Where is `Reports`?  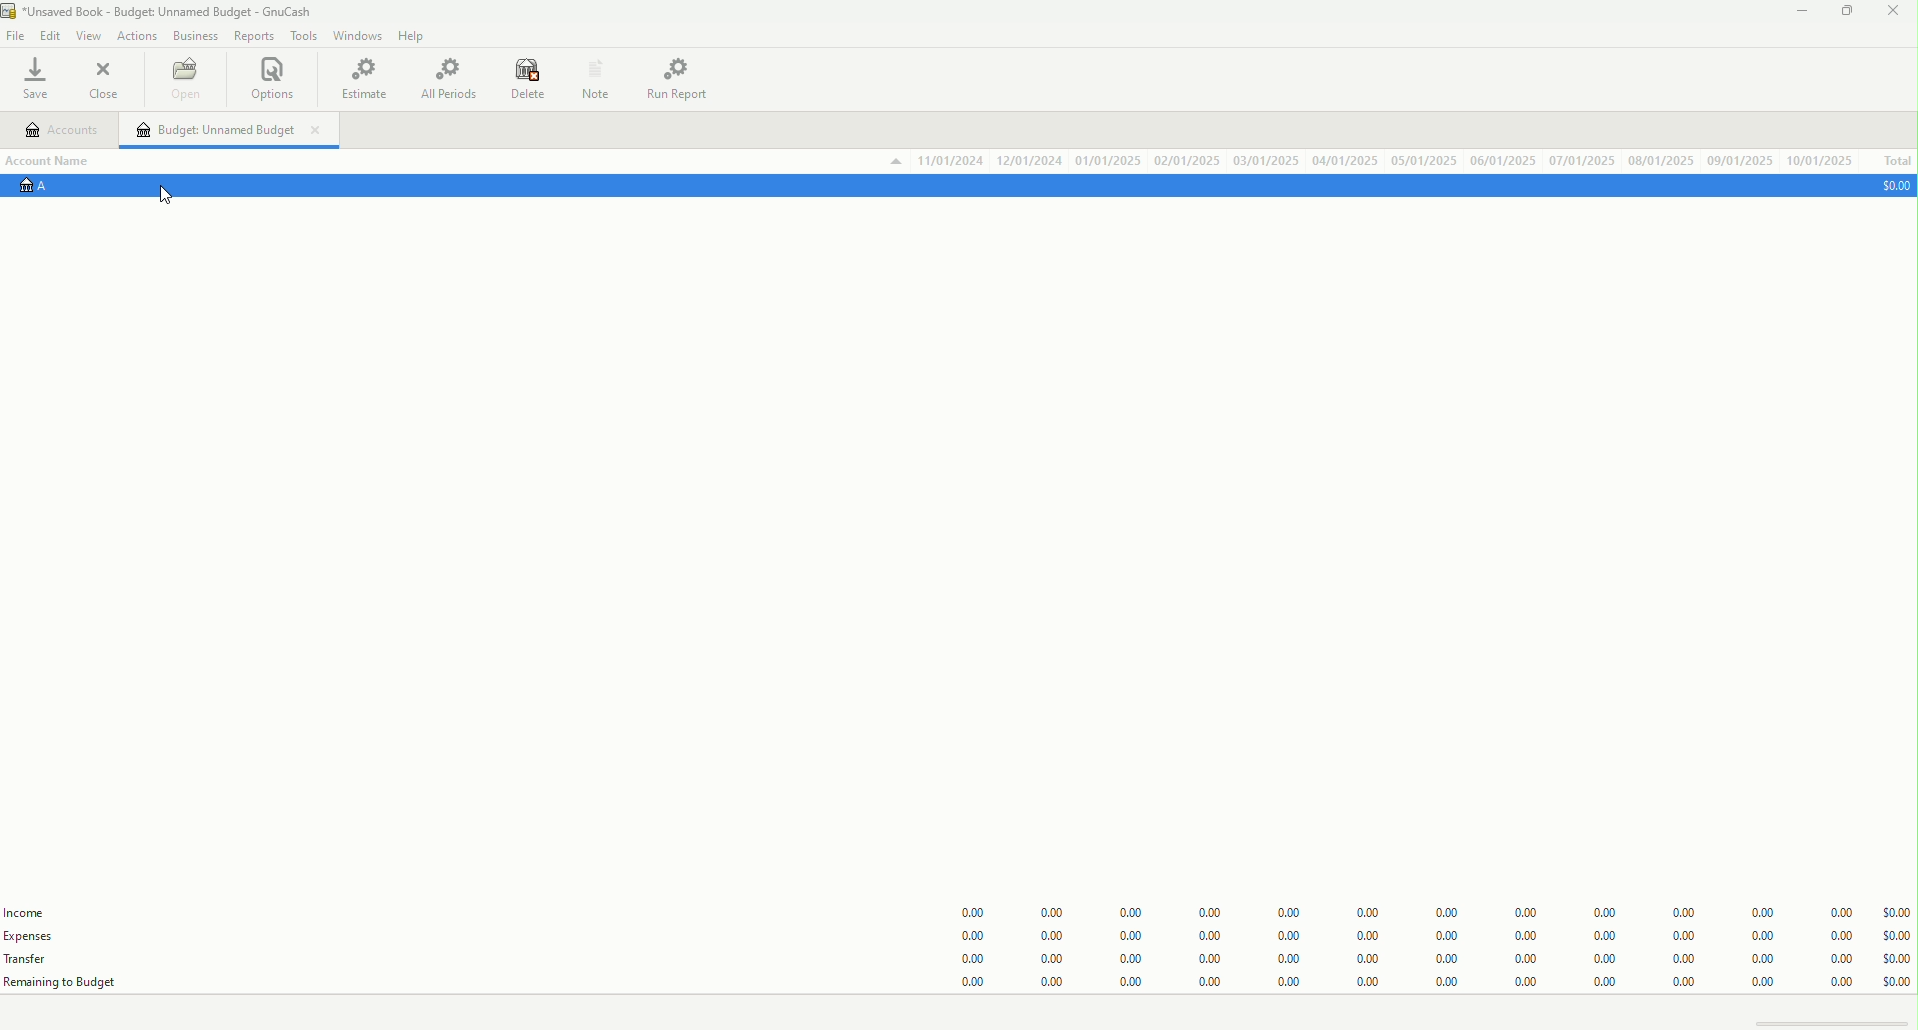 Reports is located at coordinates (256, 36).